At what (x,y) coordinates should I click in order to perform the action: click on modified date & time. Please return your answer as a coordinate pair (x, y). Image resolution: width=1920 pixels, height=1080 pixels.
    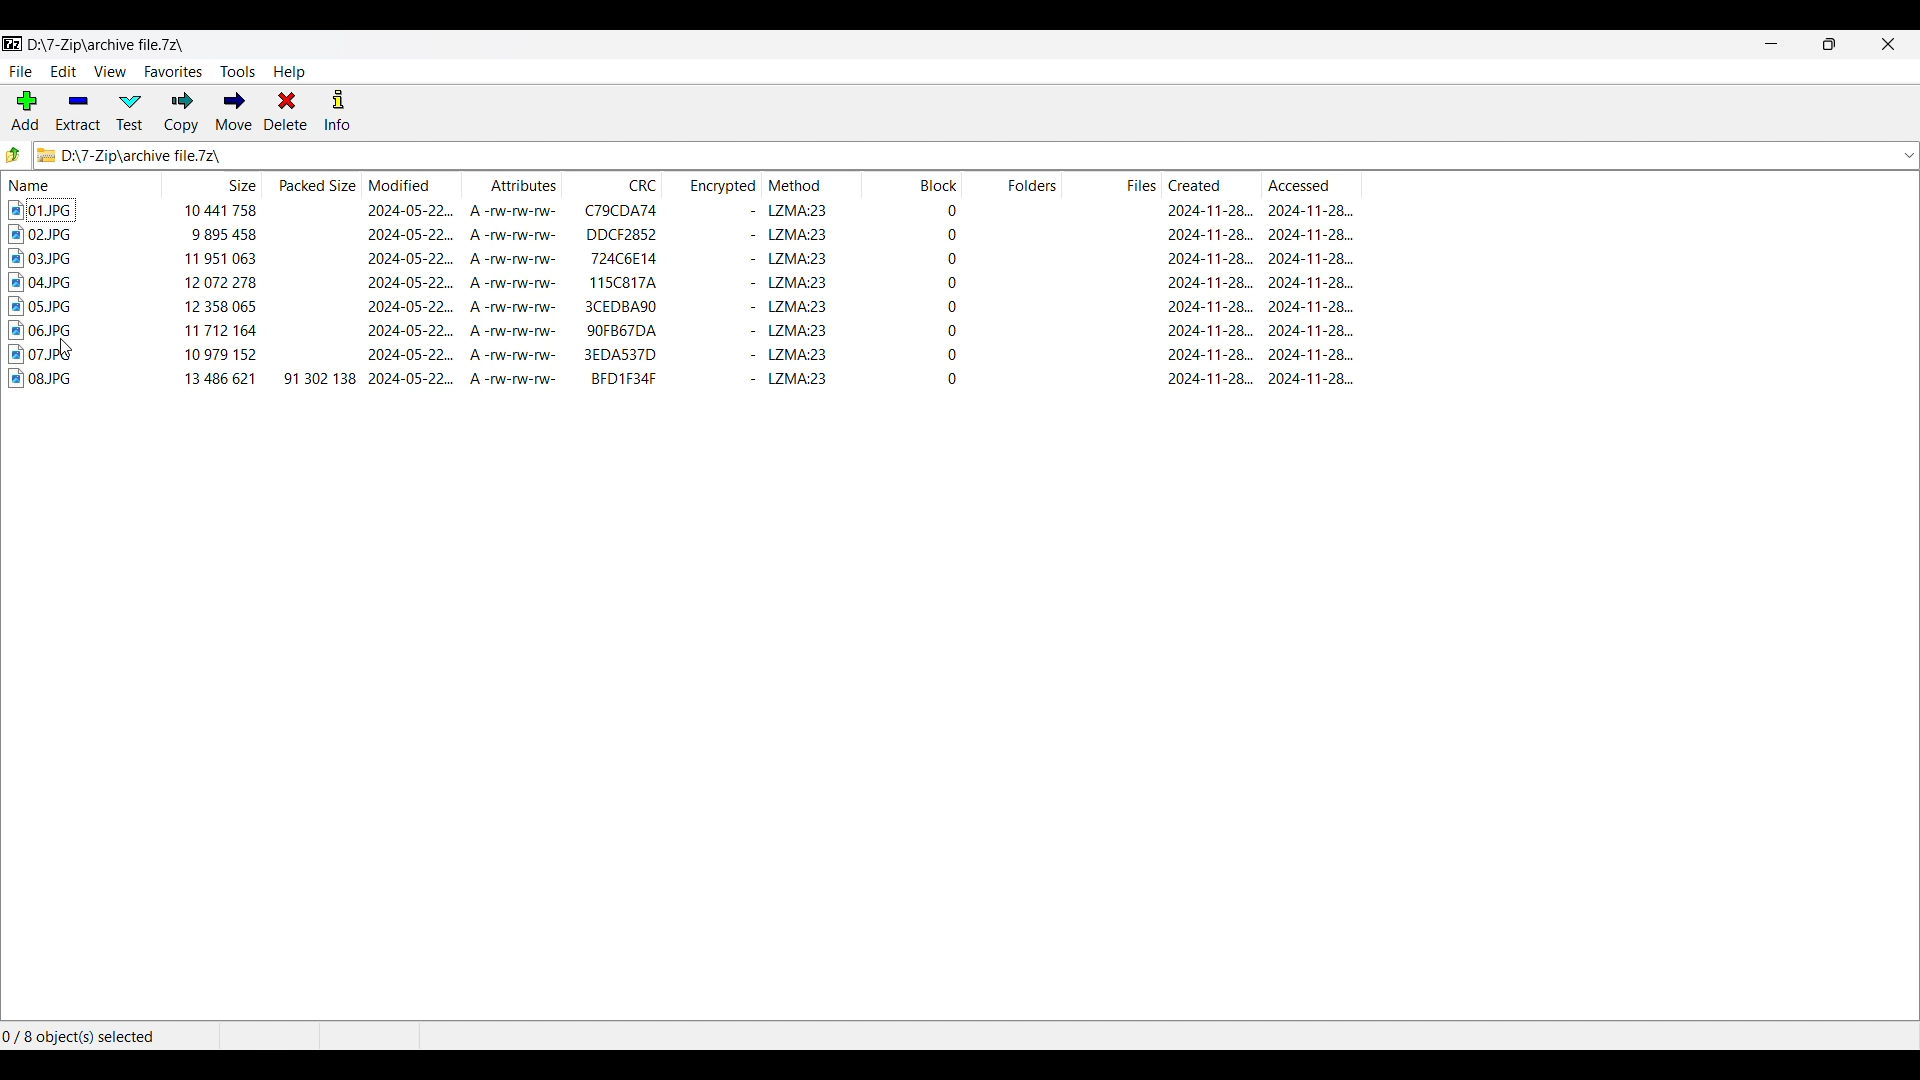
    Looking at the image, I should click on (411, 258).